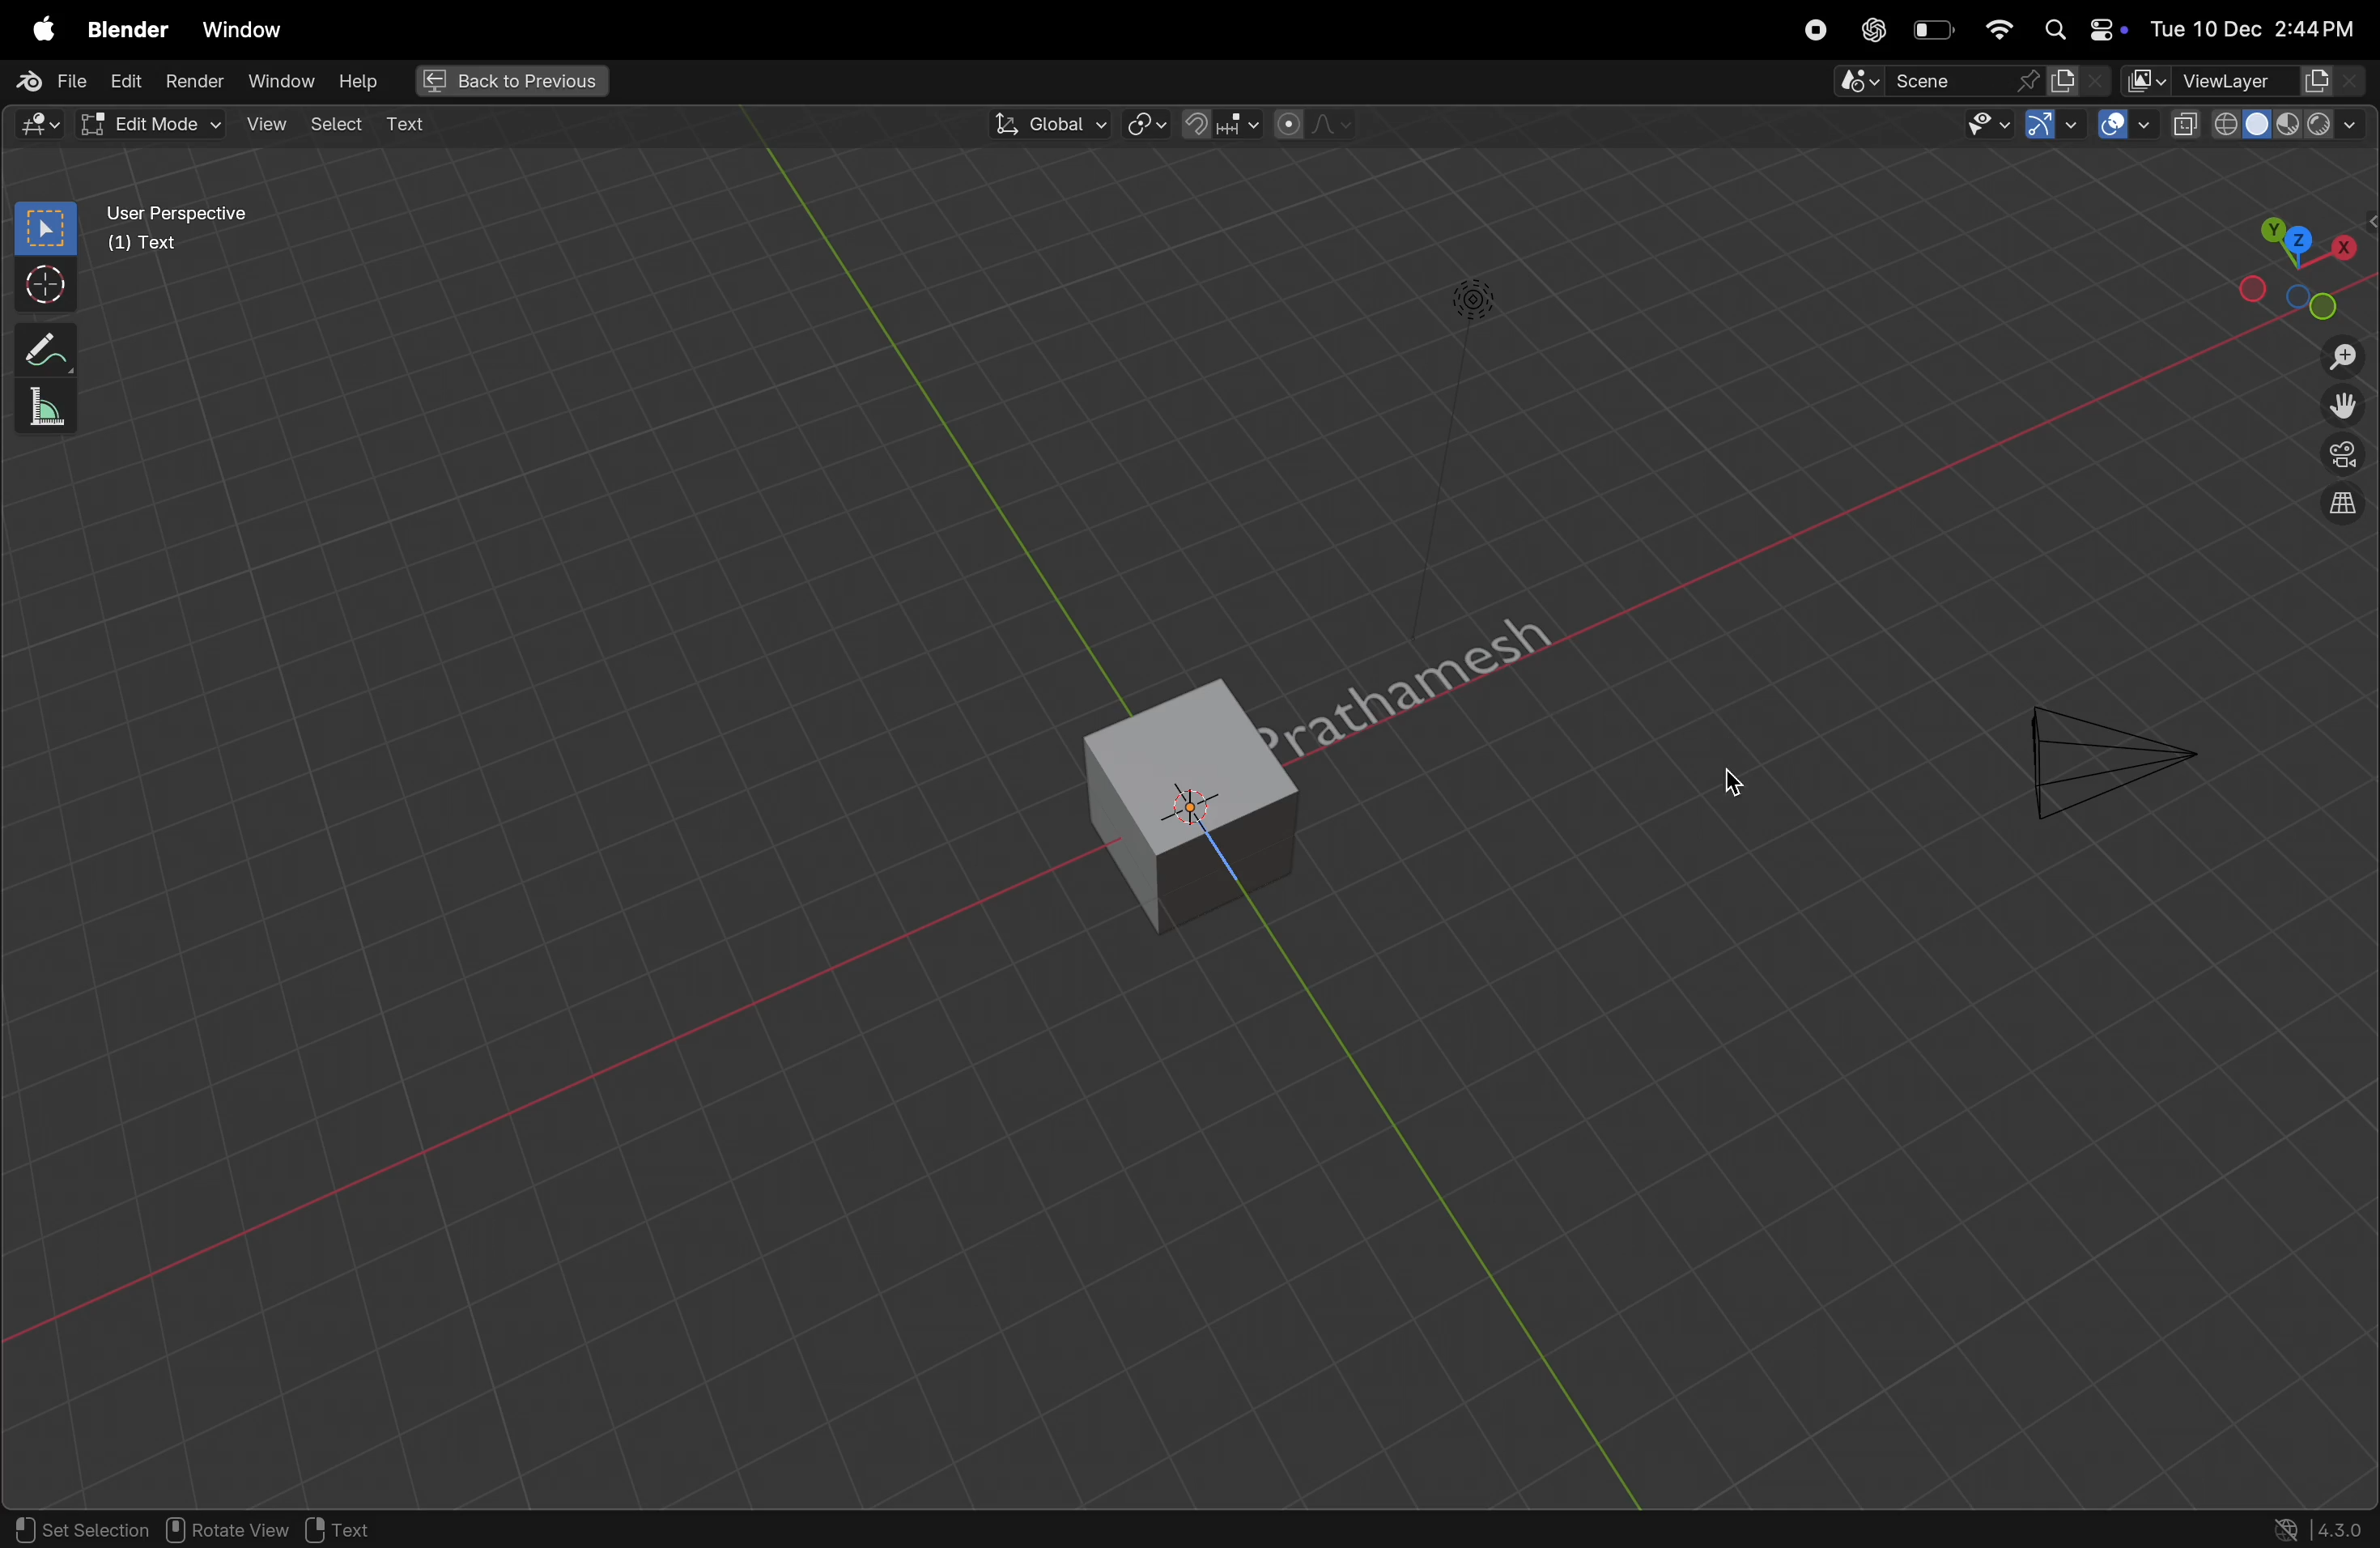 This screenshot has width=2380, height=1548. I want to click on view point, so click(2303, 262).